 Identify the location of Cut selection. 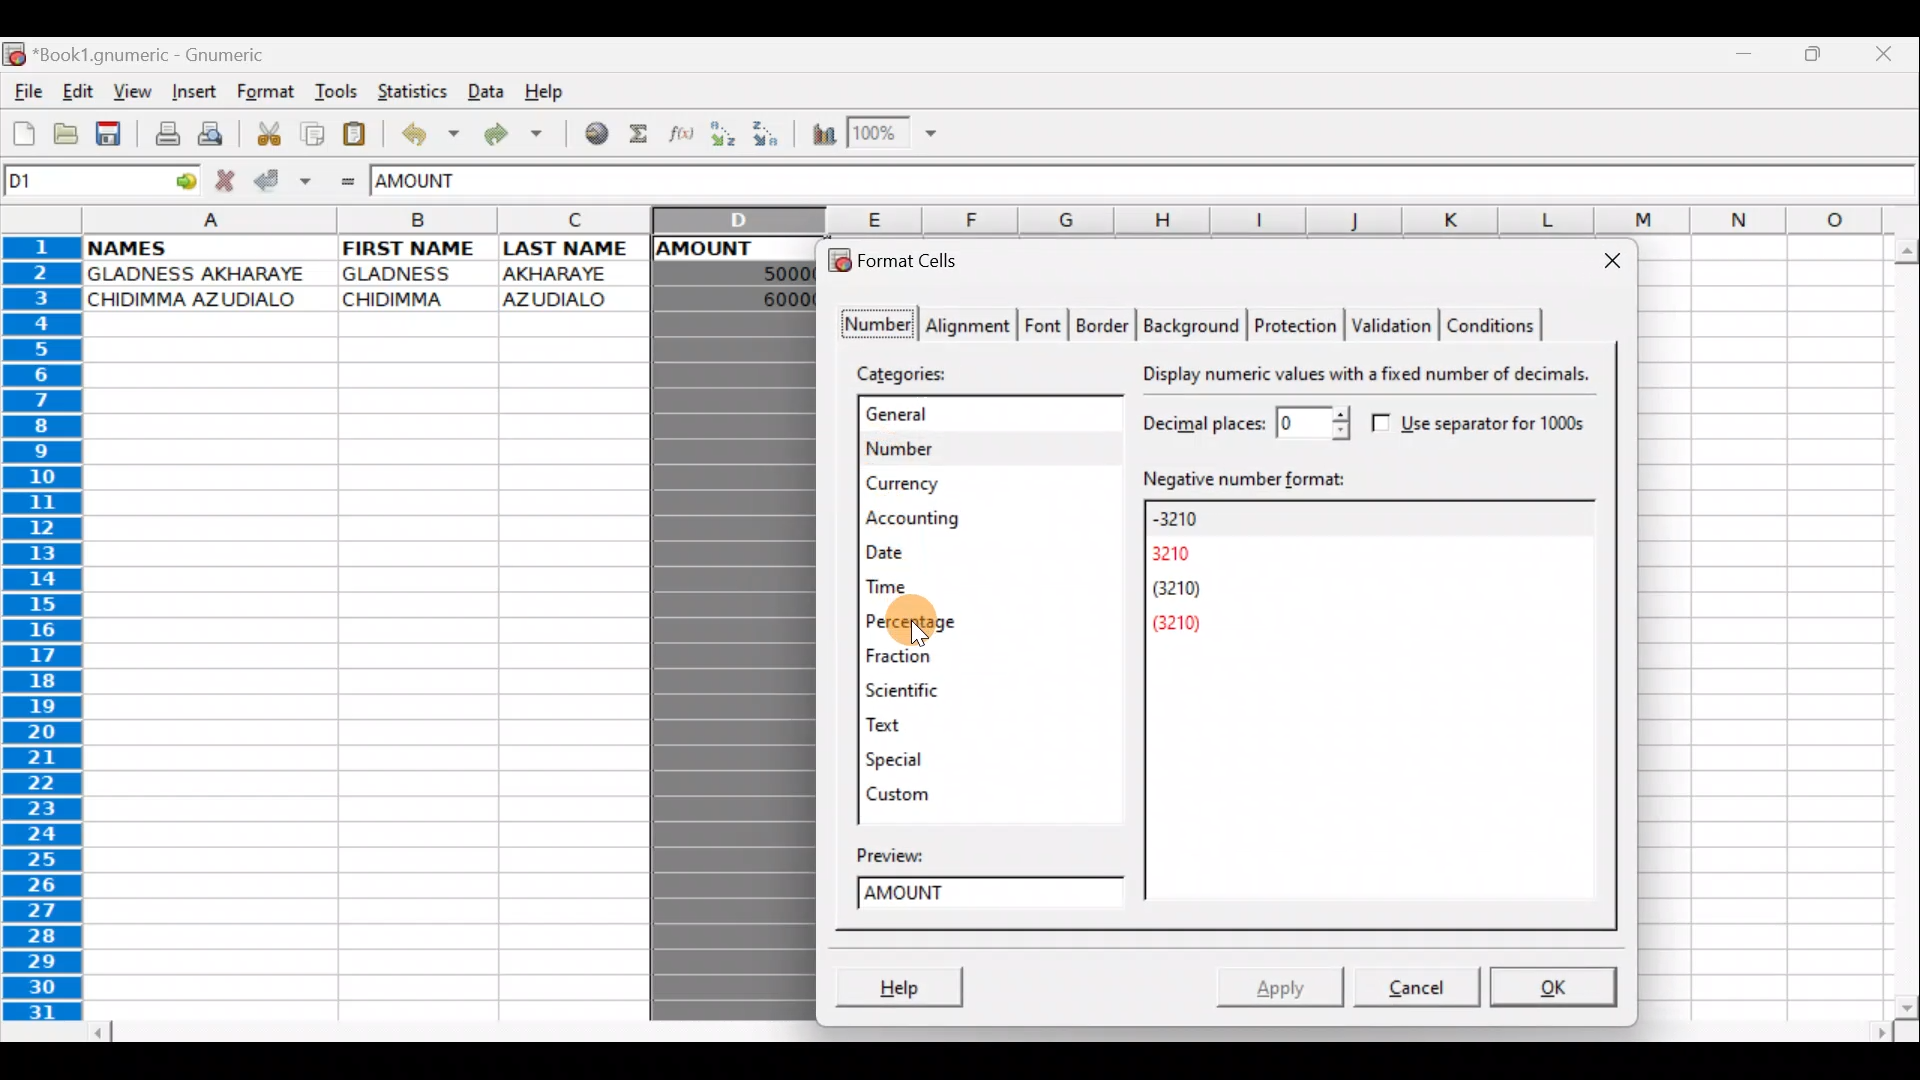
(264, 133).